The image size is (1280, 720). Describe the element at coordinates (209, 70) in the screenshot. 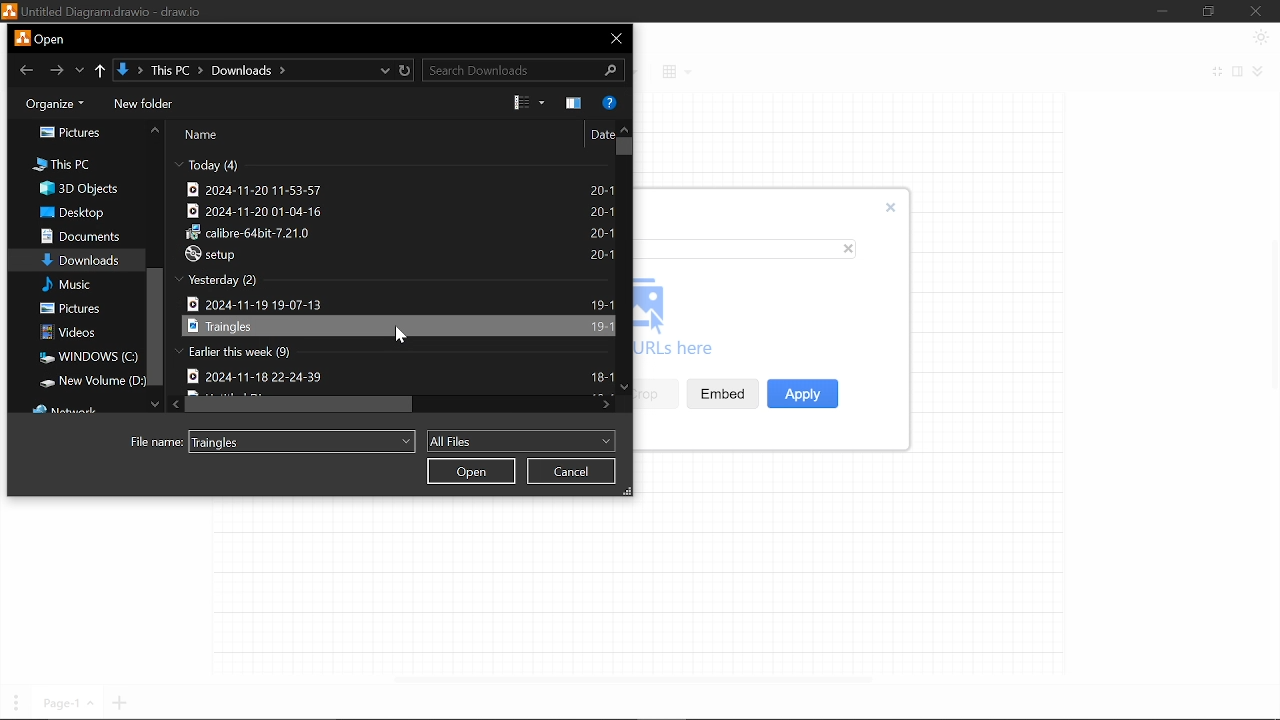

I see `↓ > This PC > Downloads >` at that location.